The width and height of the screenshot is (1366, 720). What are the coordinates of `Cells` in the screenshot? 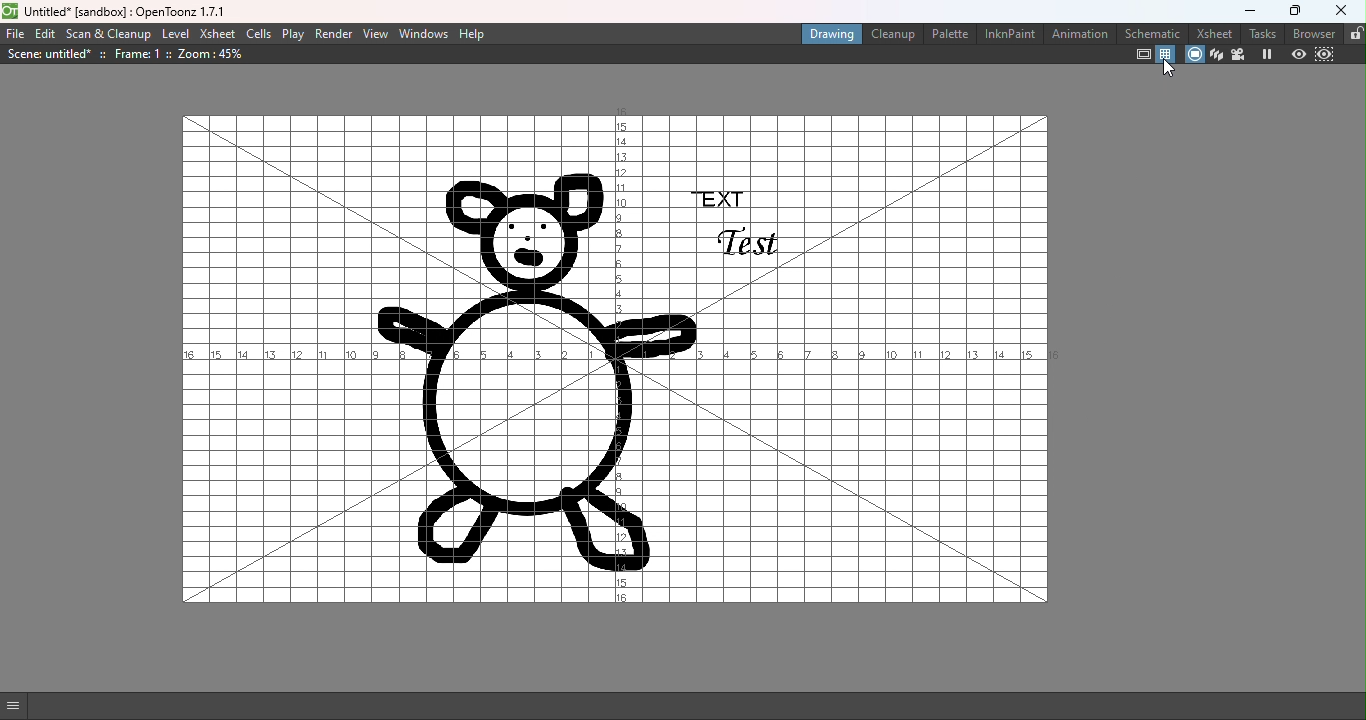 It's located at (260, 34).